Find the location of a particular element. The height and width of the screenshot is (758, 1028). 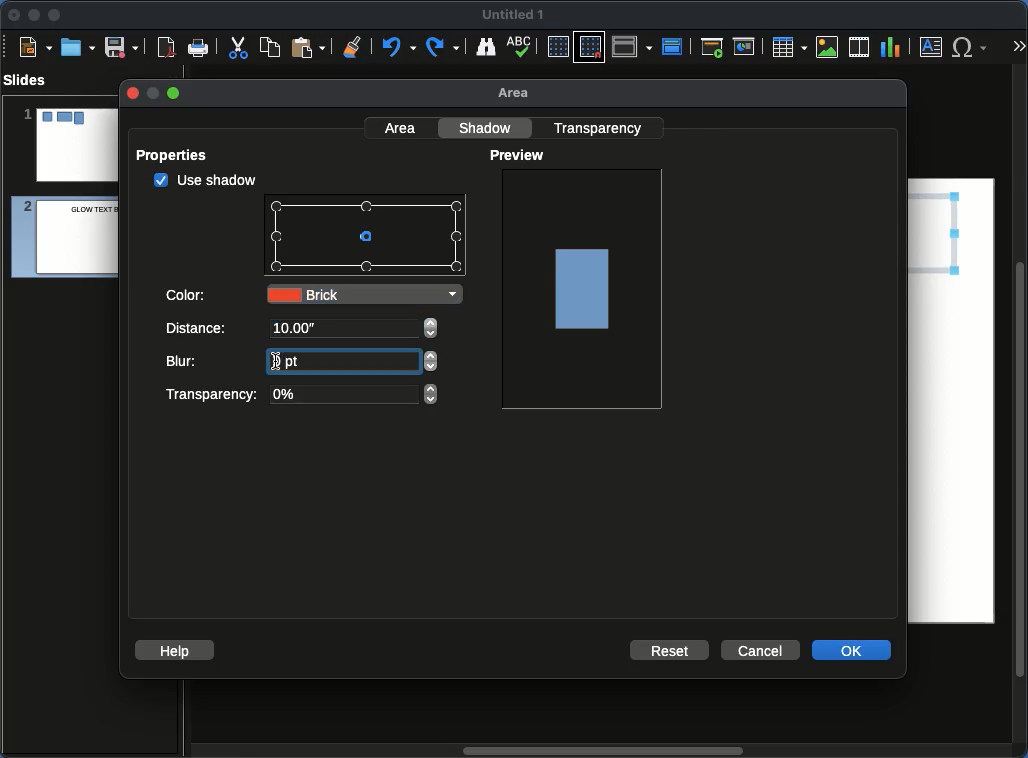

Paste is located at coordinates (308, 46).